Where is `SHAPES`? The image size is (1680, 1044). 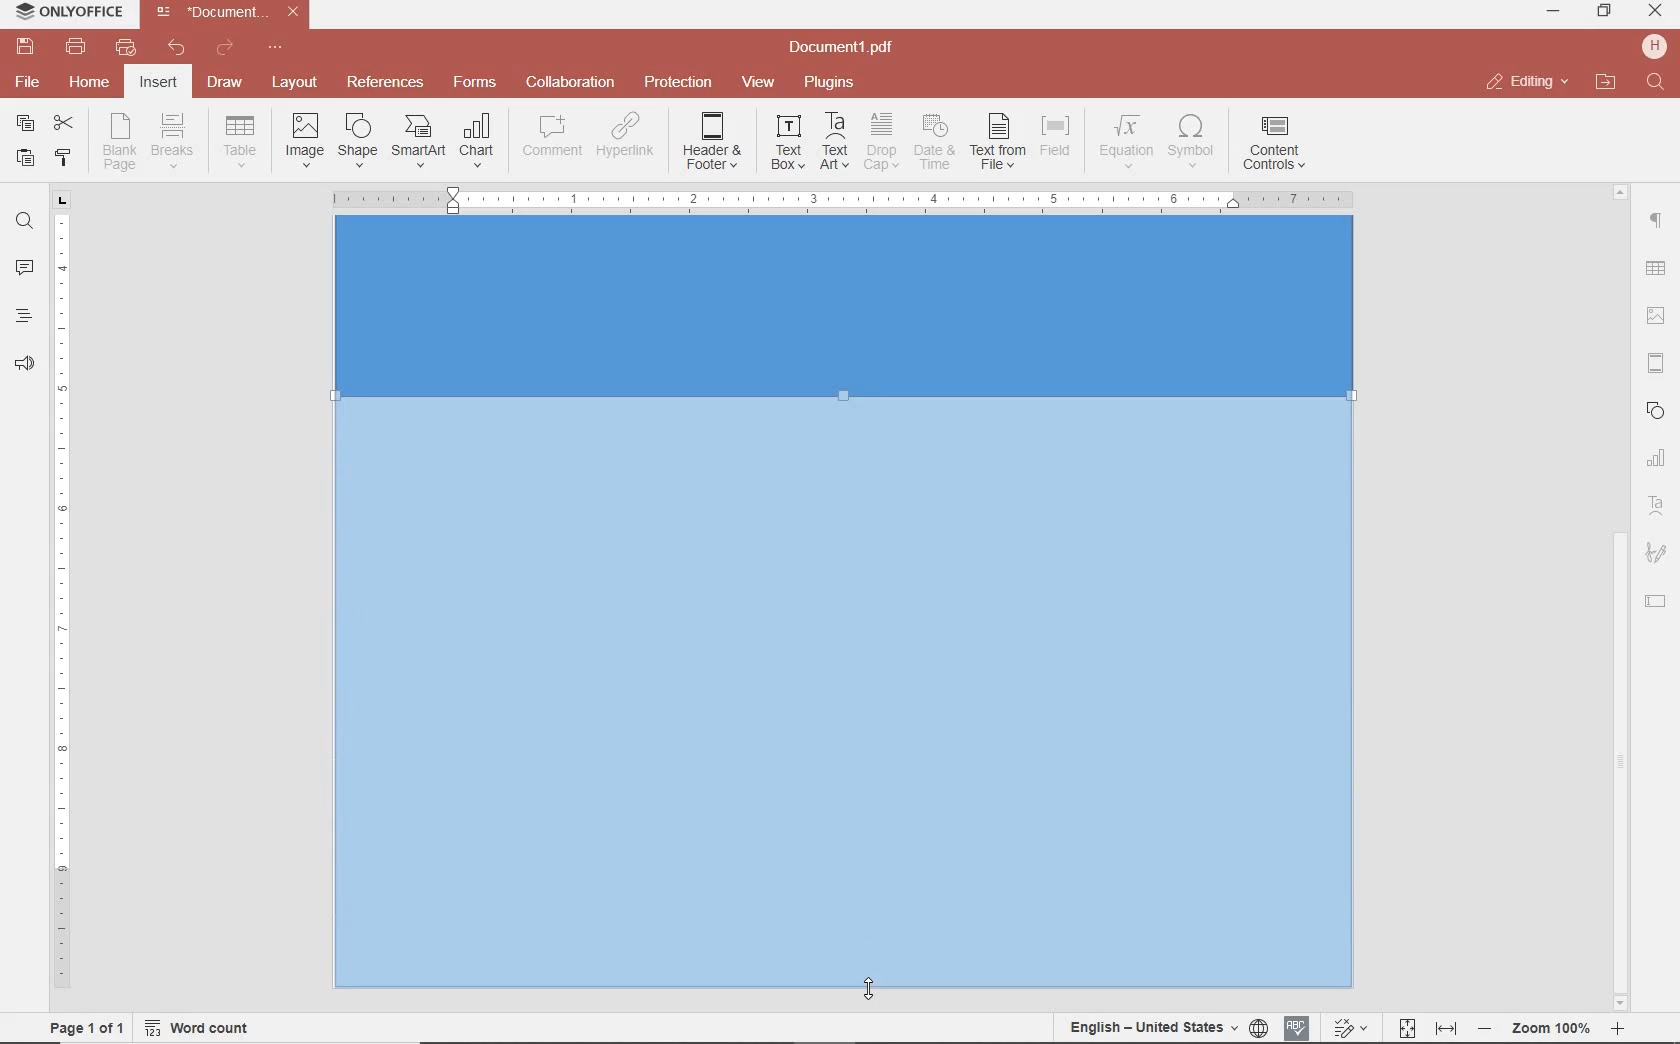
SHAPES is located at coordinates (1657, 413).